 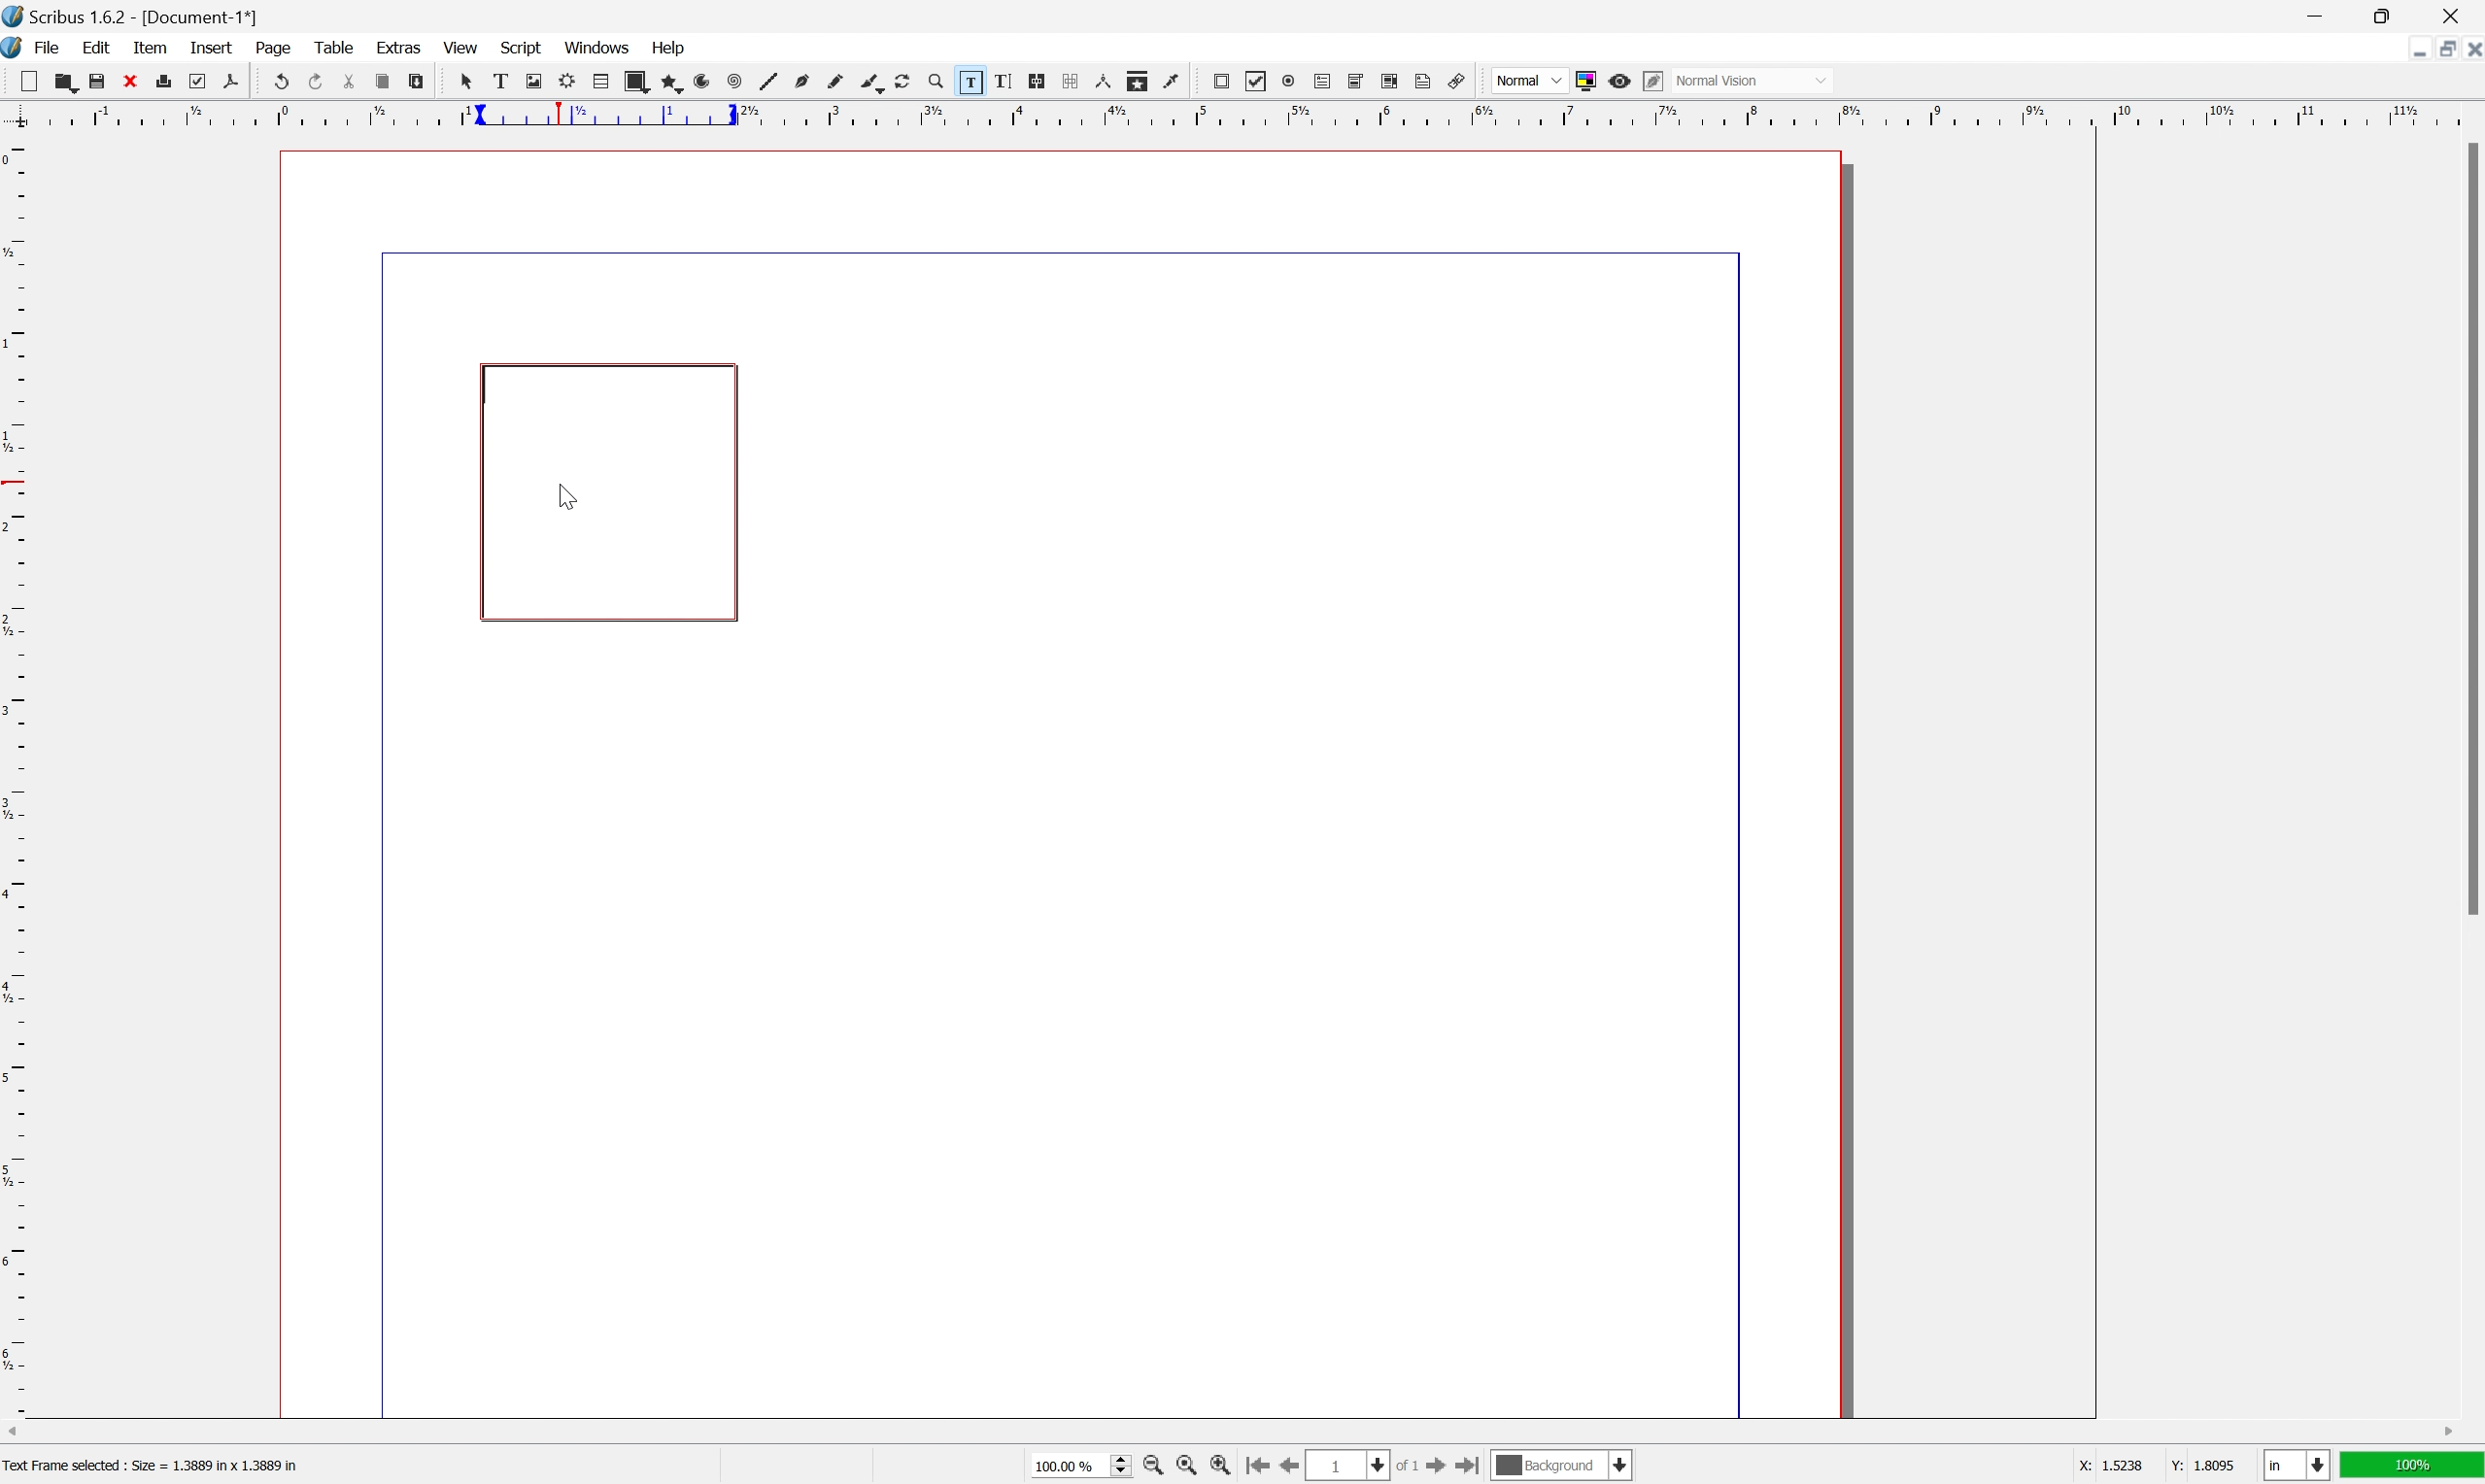 What do you see at coordinates (1103, 81) in the screenshot?
I see `measurements` at bounding box center [1103, 81].